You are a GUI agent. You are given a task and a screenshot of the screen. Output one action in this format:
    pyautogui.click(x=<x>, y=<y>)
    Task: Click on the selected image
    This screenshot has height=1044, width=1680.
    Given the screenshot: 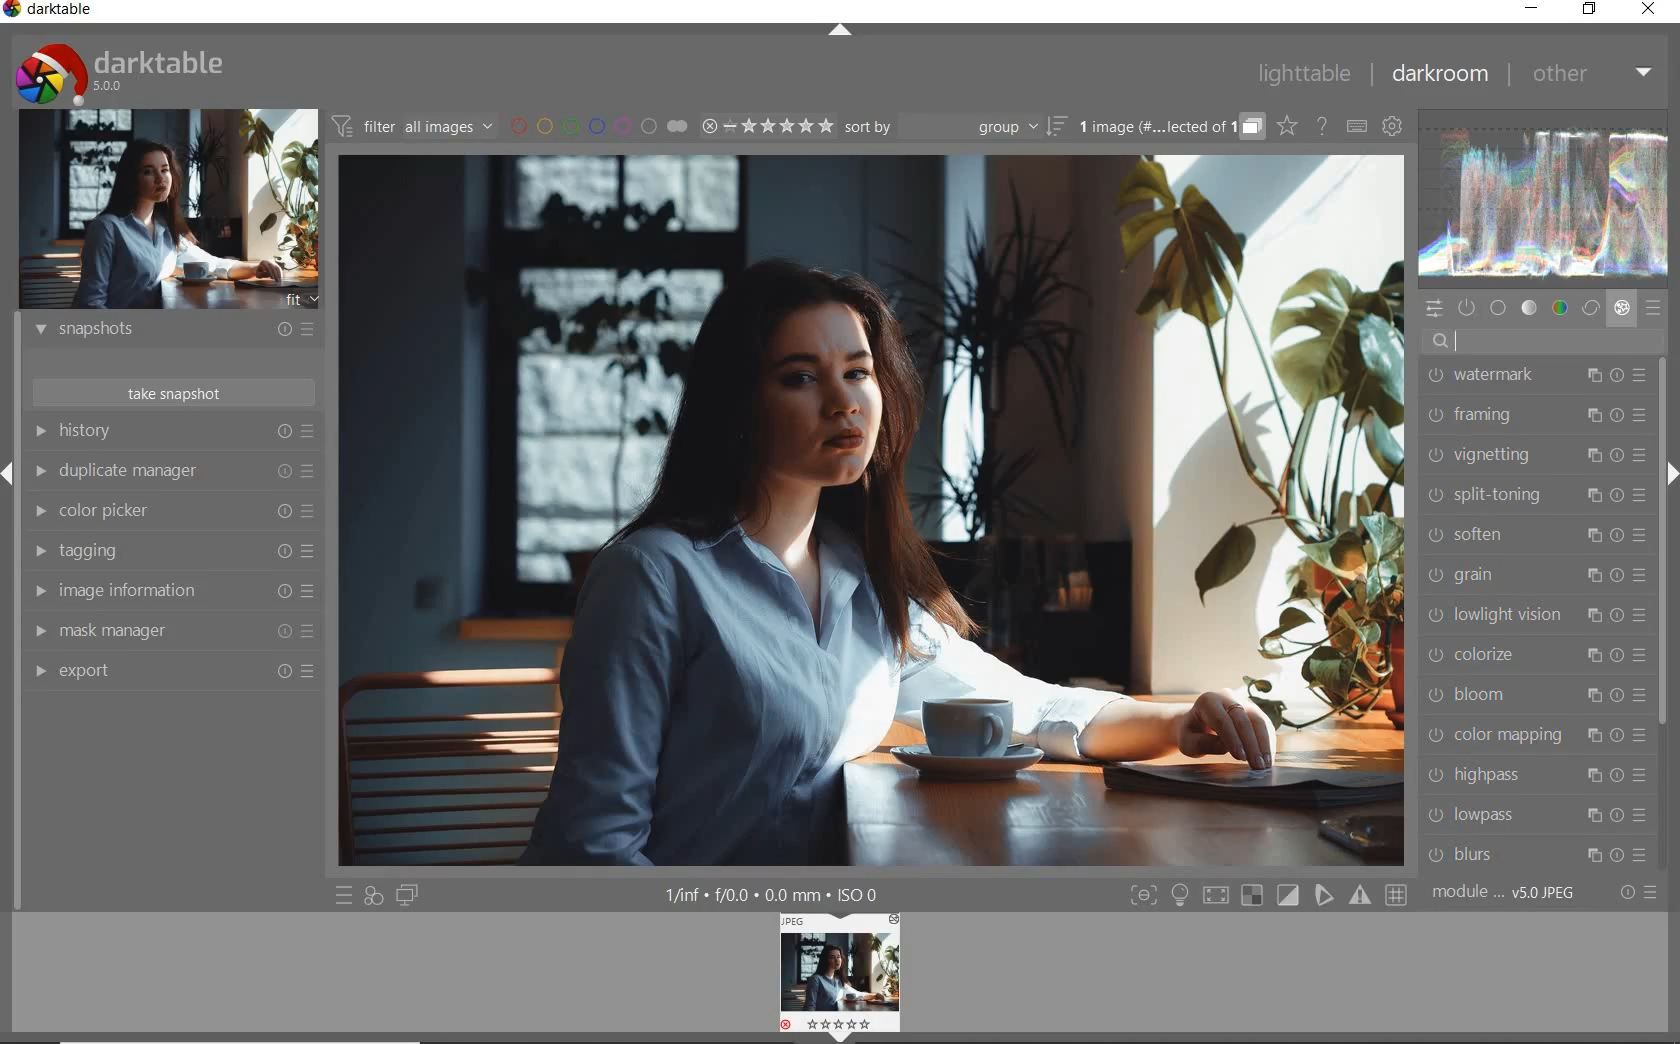 What is the action you would take?
    pyautogui.click(x=872, y=512)
    